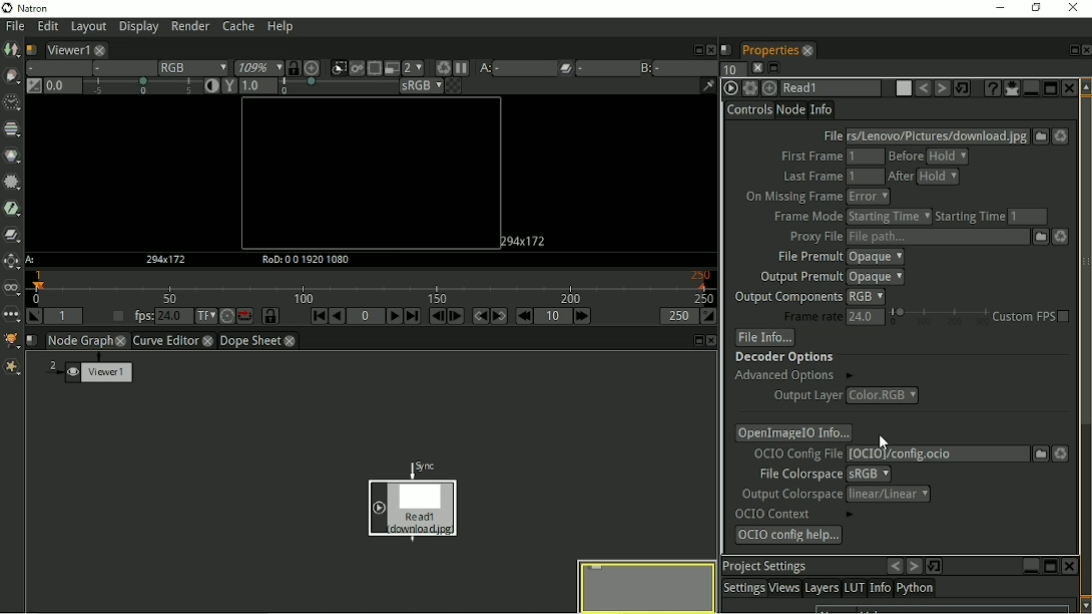  What do you see at coordinates (435, 318) in the screenshot?
I see `Previous frame` at bounding box center [435, 318].